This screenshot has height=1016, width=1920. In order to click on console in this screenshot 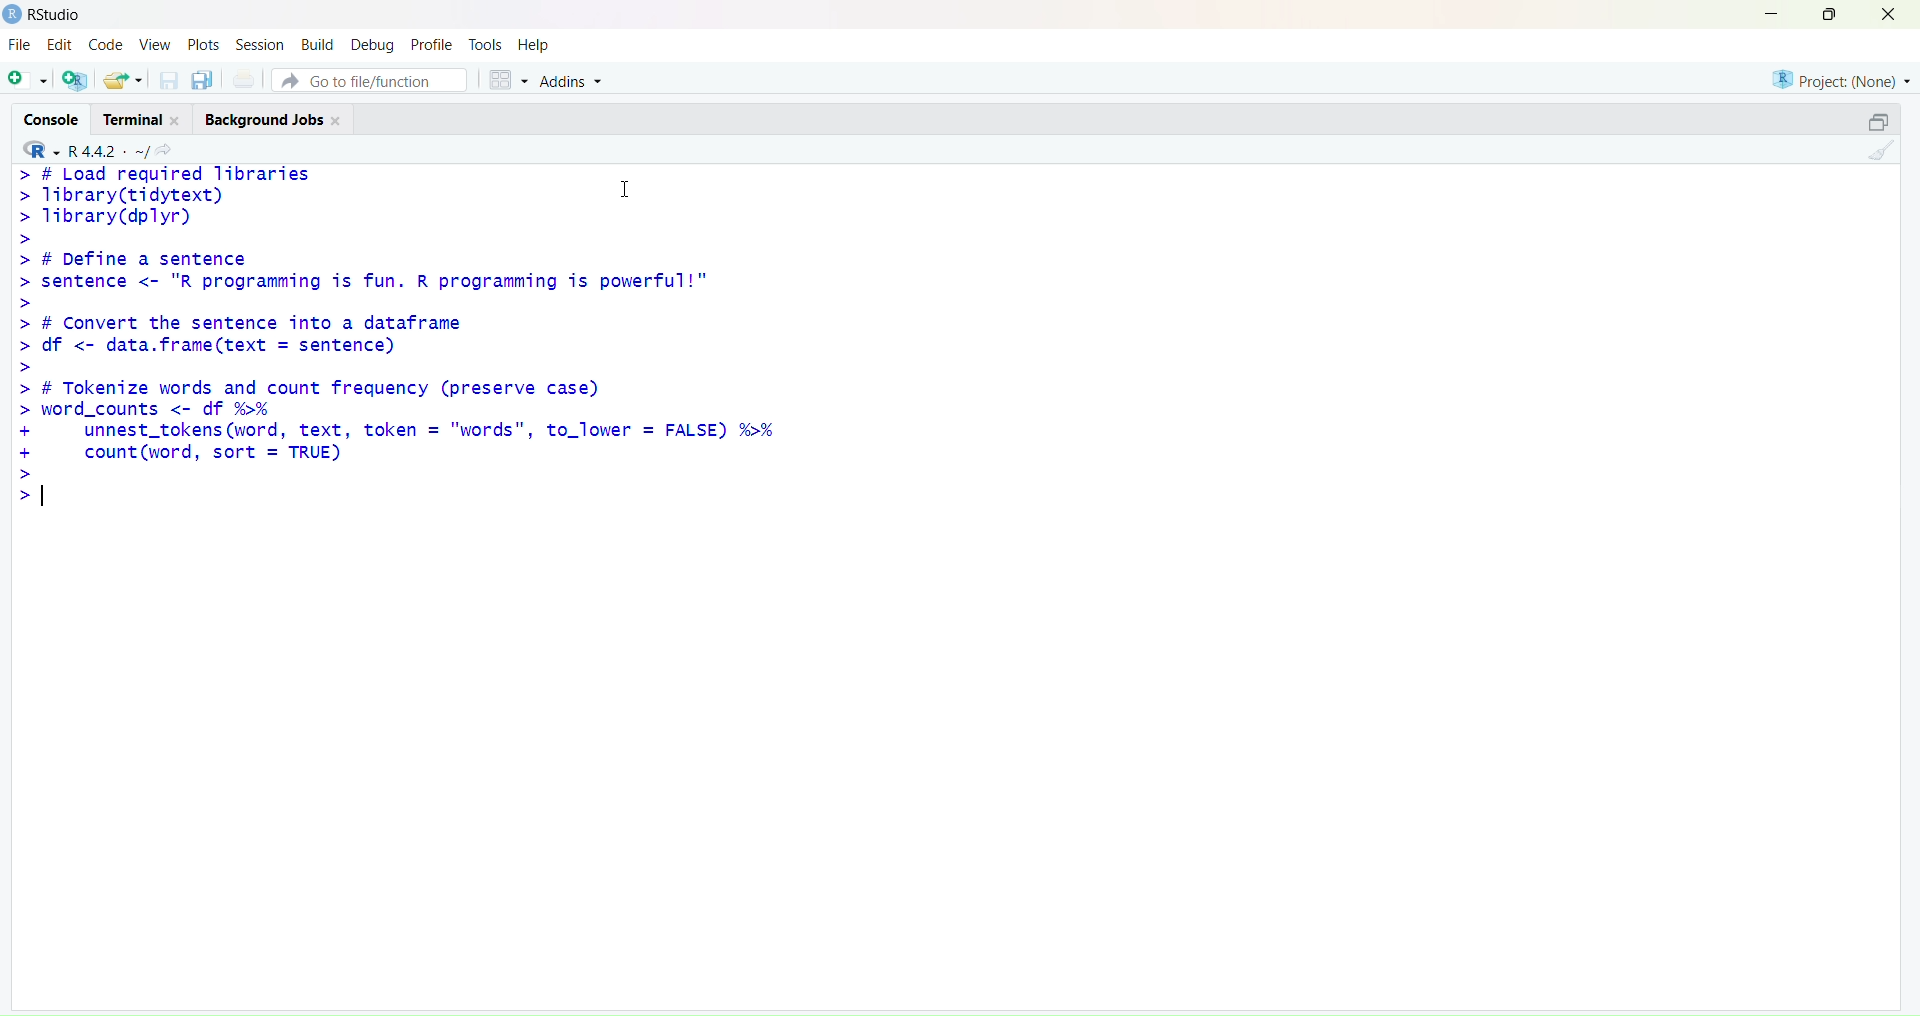, I will do `click(55, 119)`.